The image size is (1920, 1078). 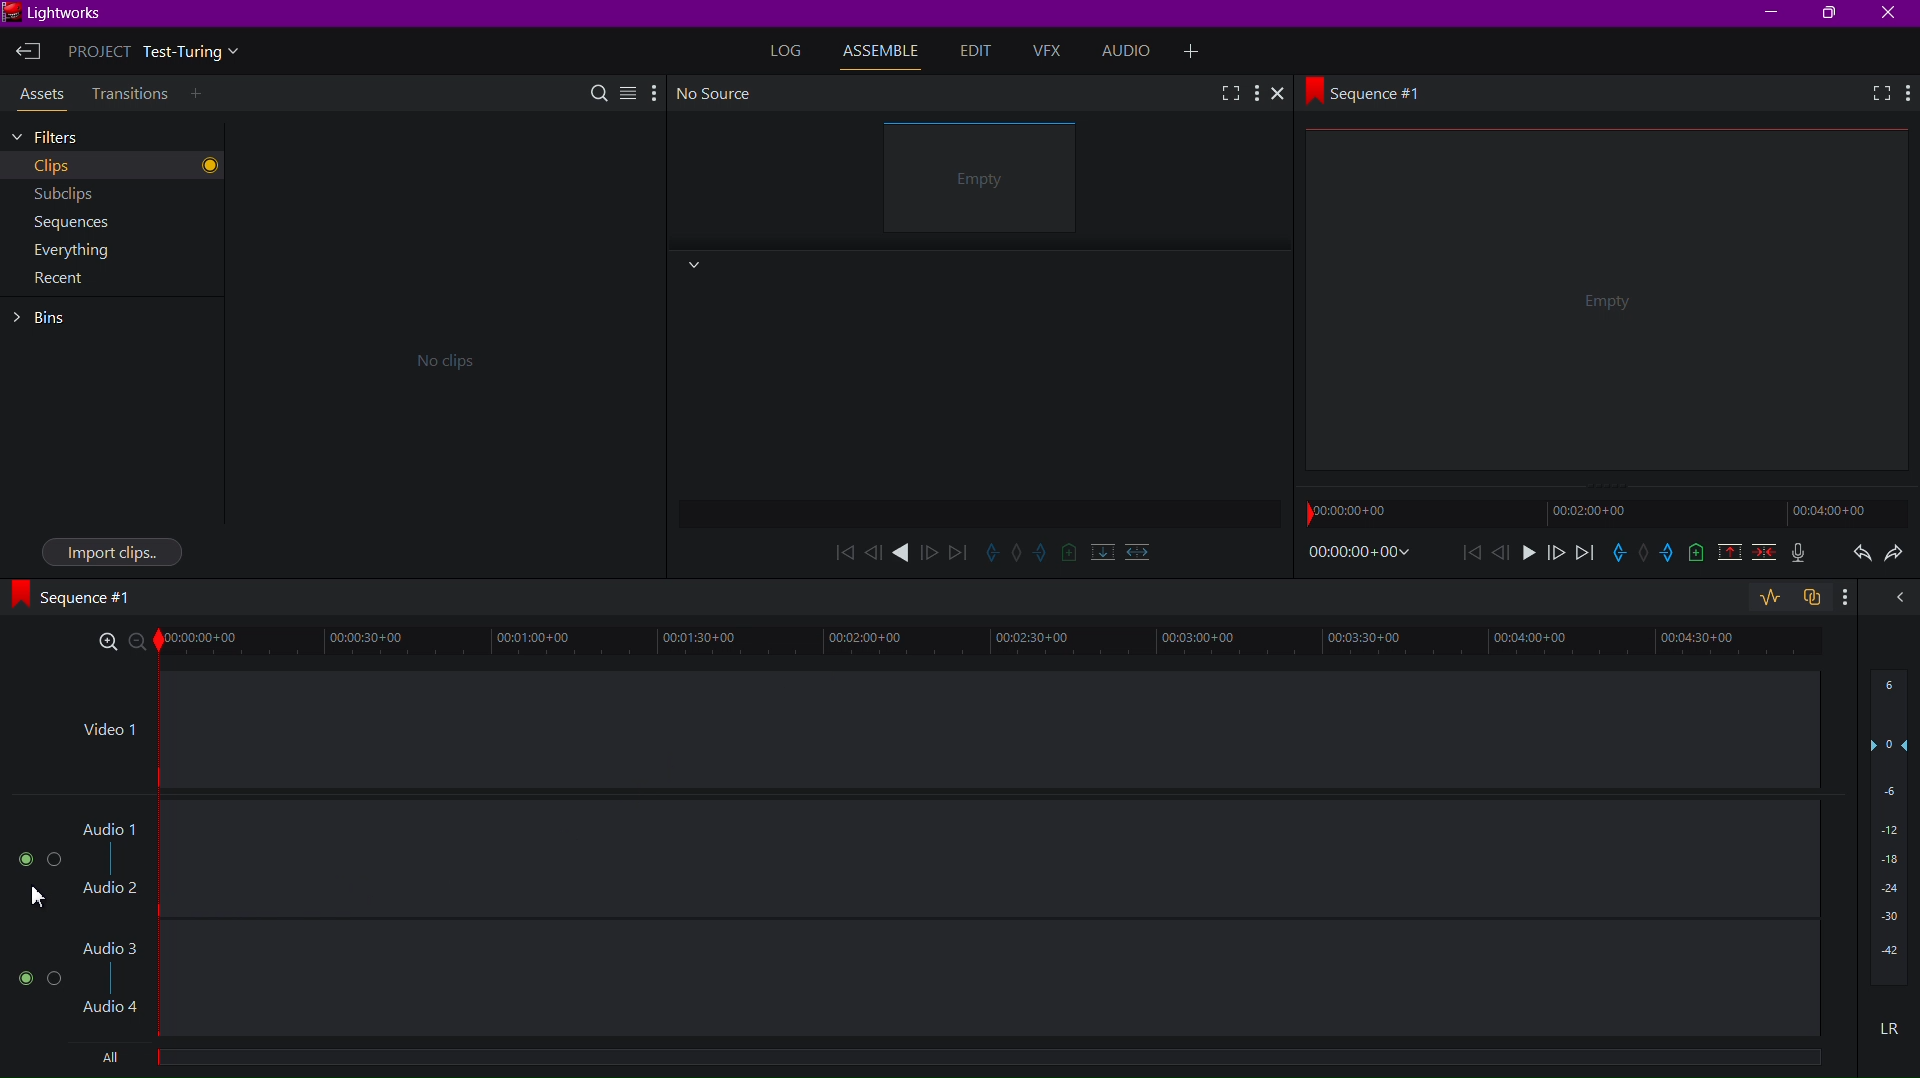 I want to click on play next, so click(x=958, y=551).